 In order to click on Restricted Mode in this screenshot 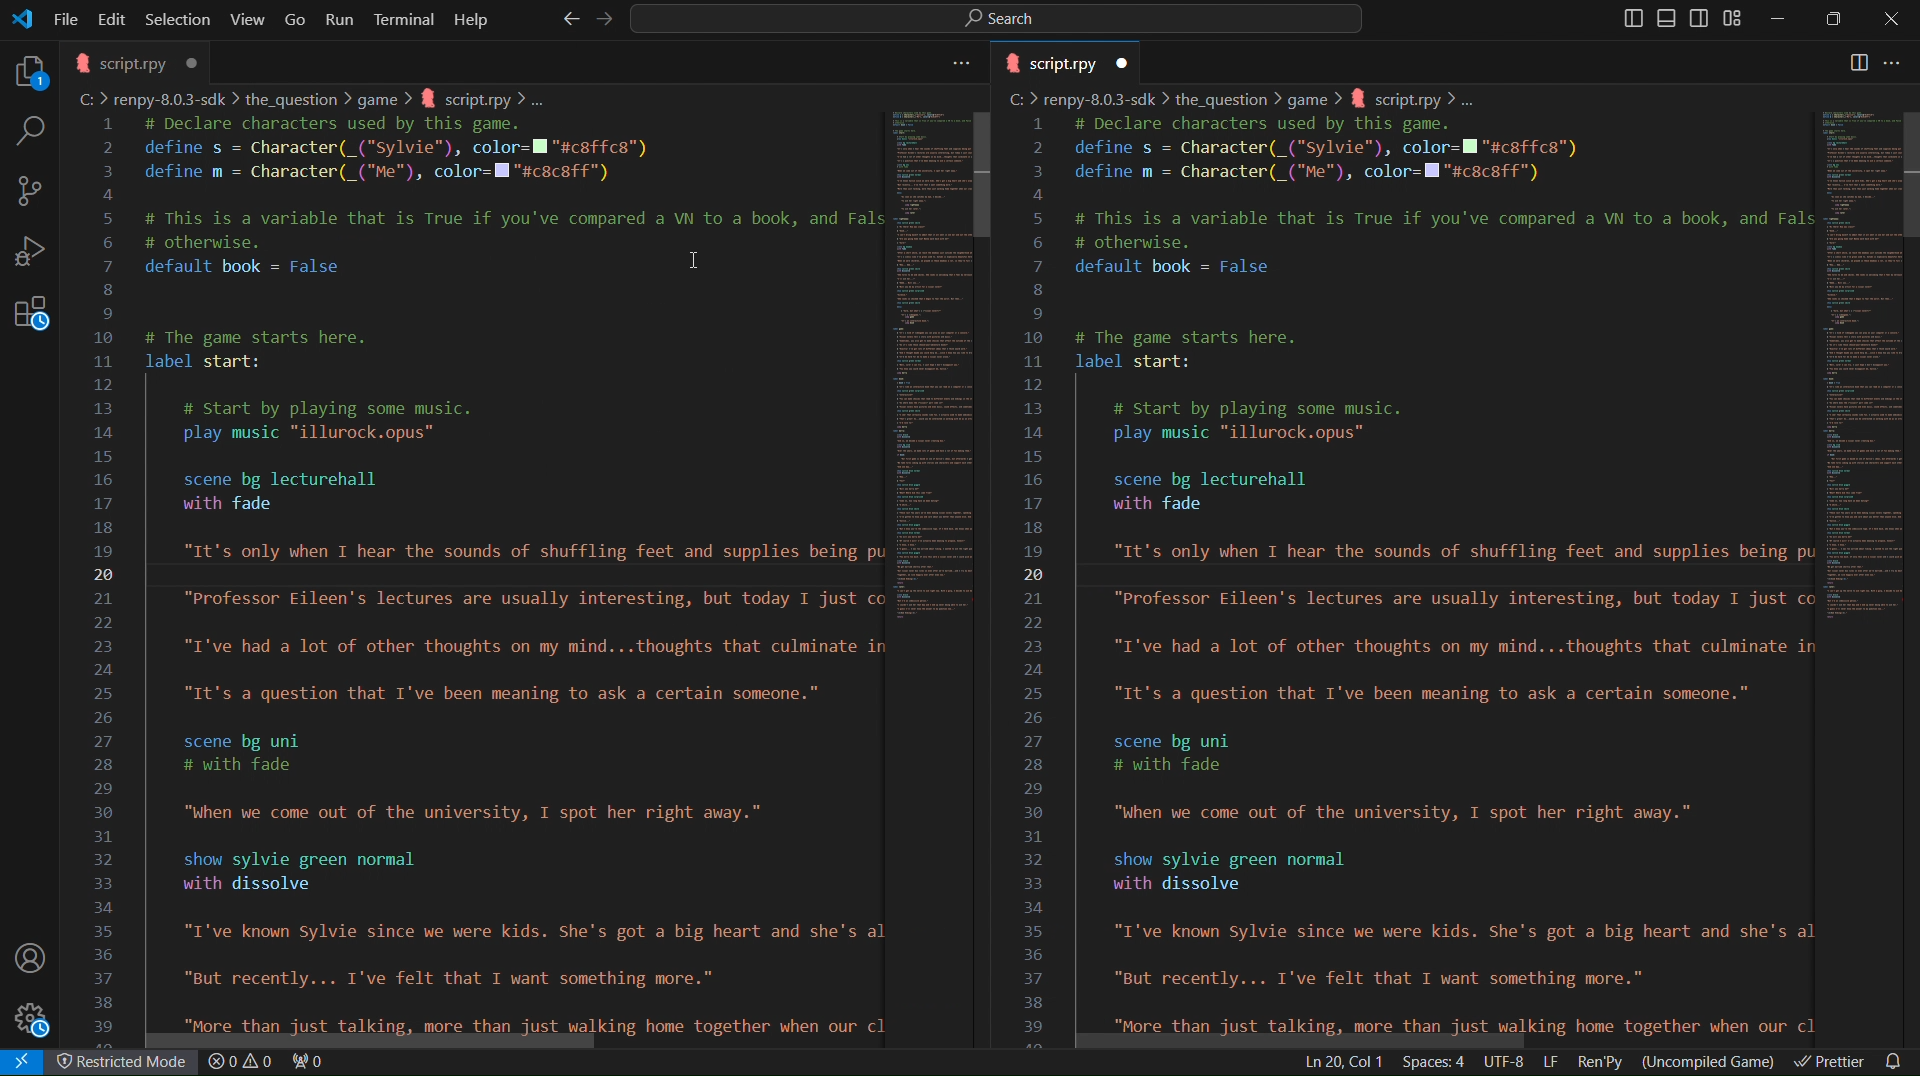, I will do `click(127, 1064)`.